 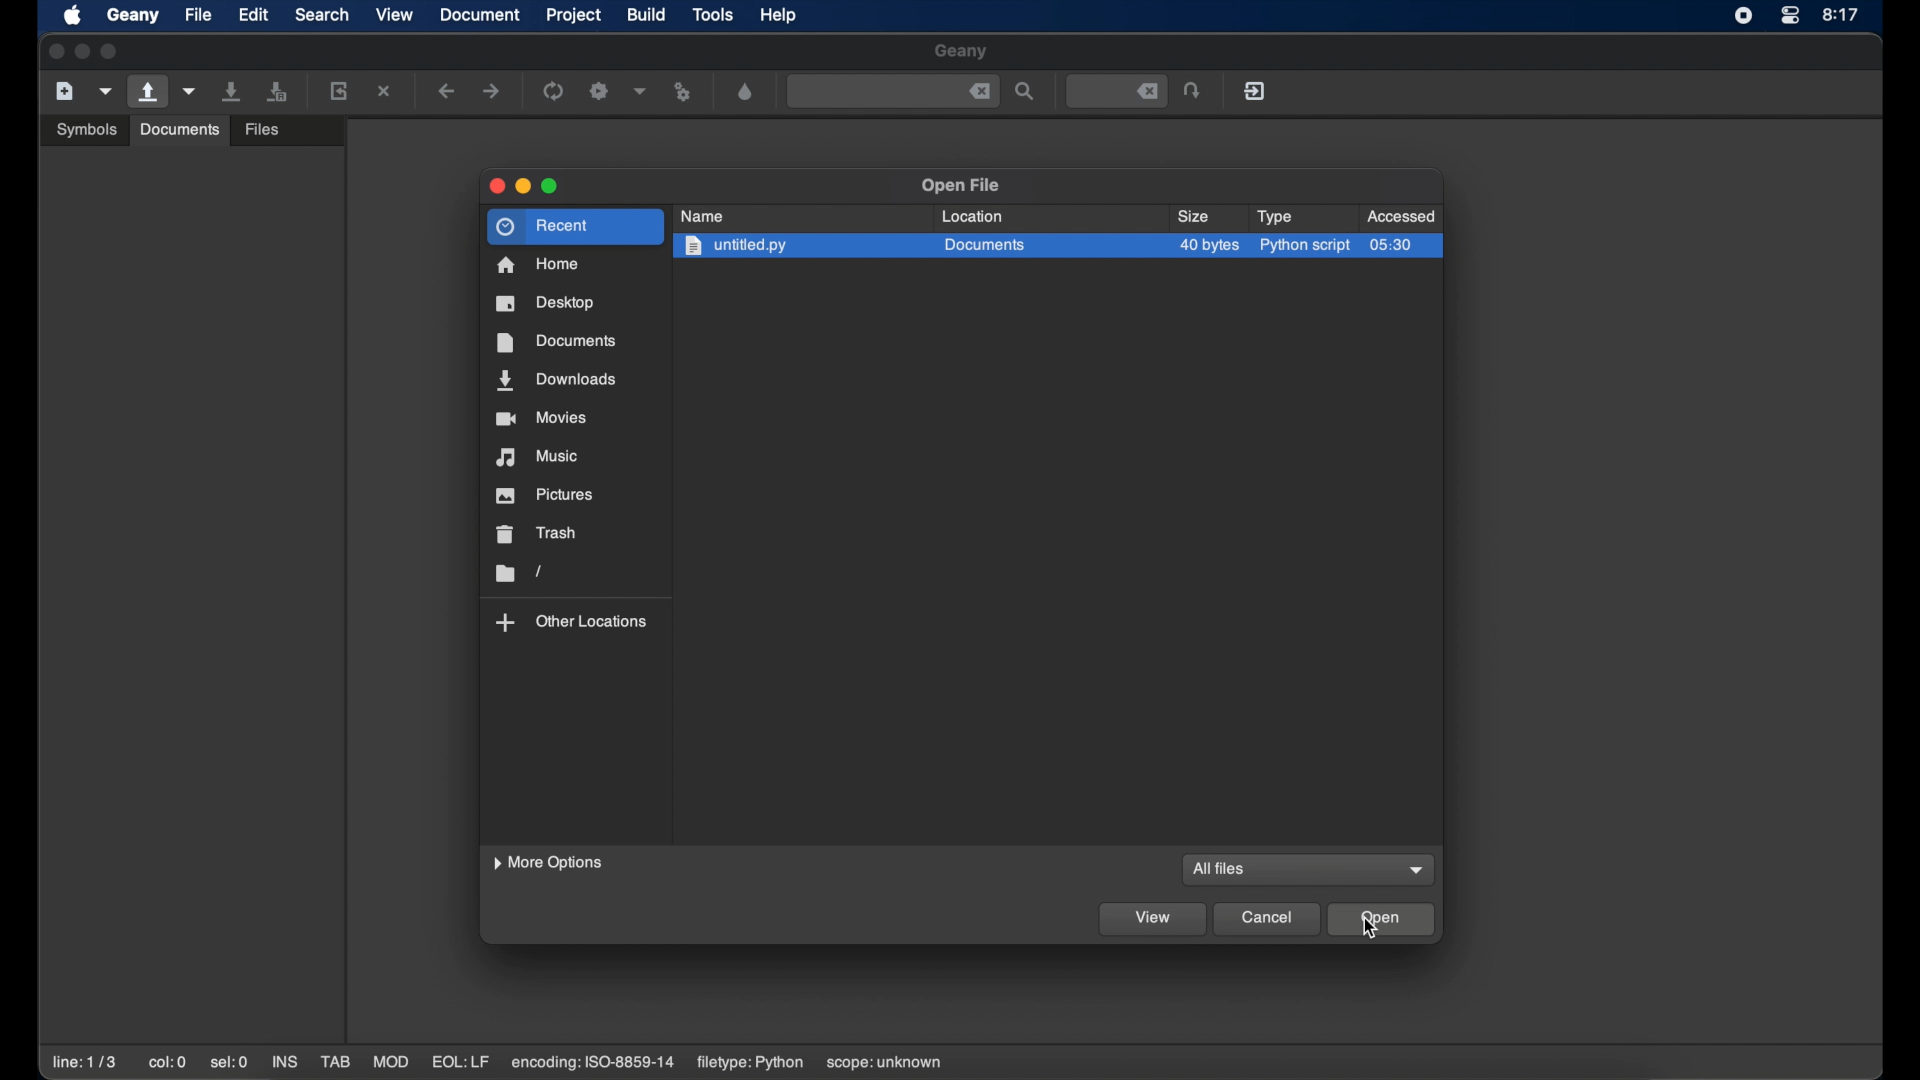 What do you see at coordinates (572, 622) in the screenshot?
I see `other locations` at bounding box center [572, 622].